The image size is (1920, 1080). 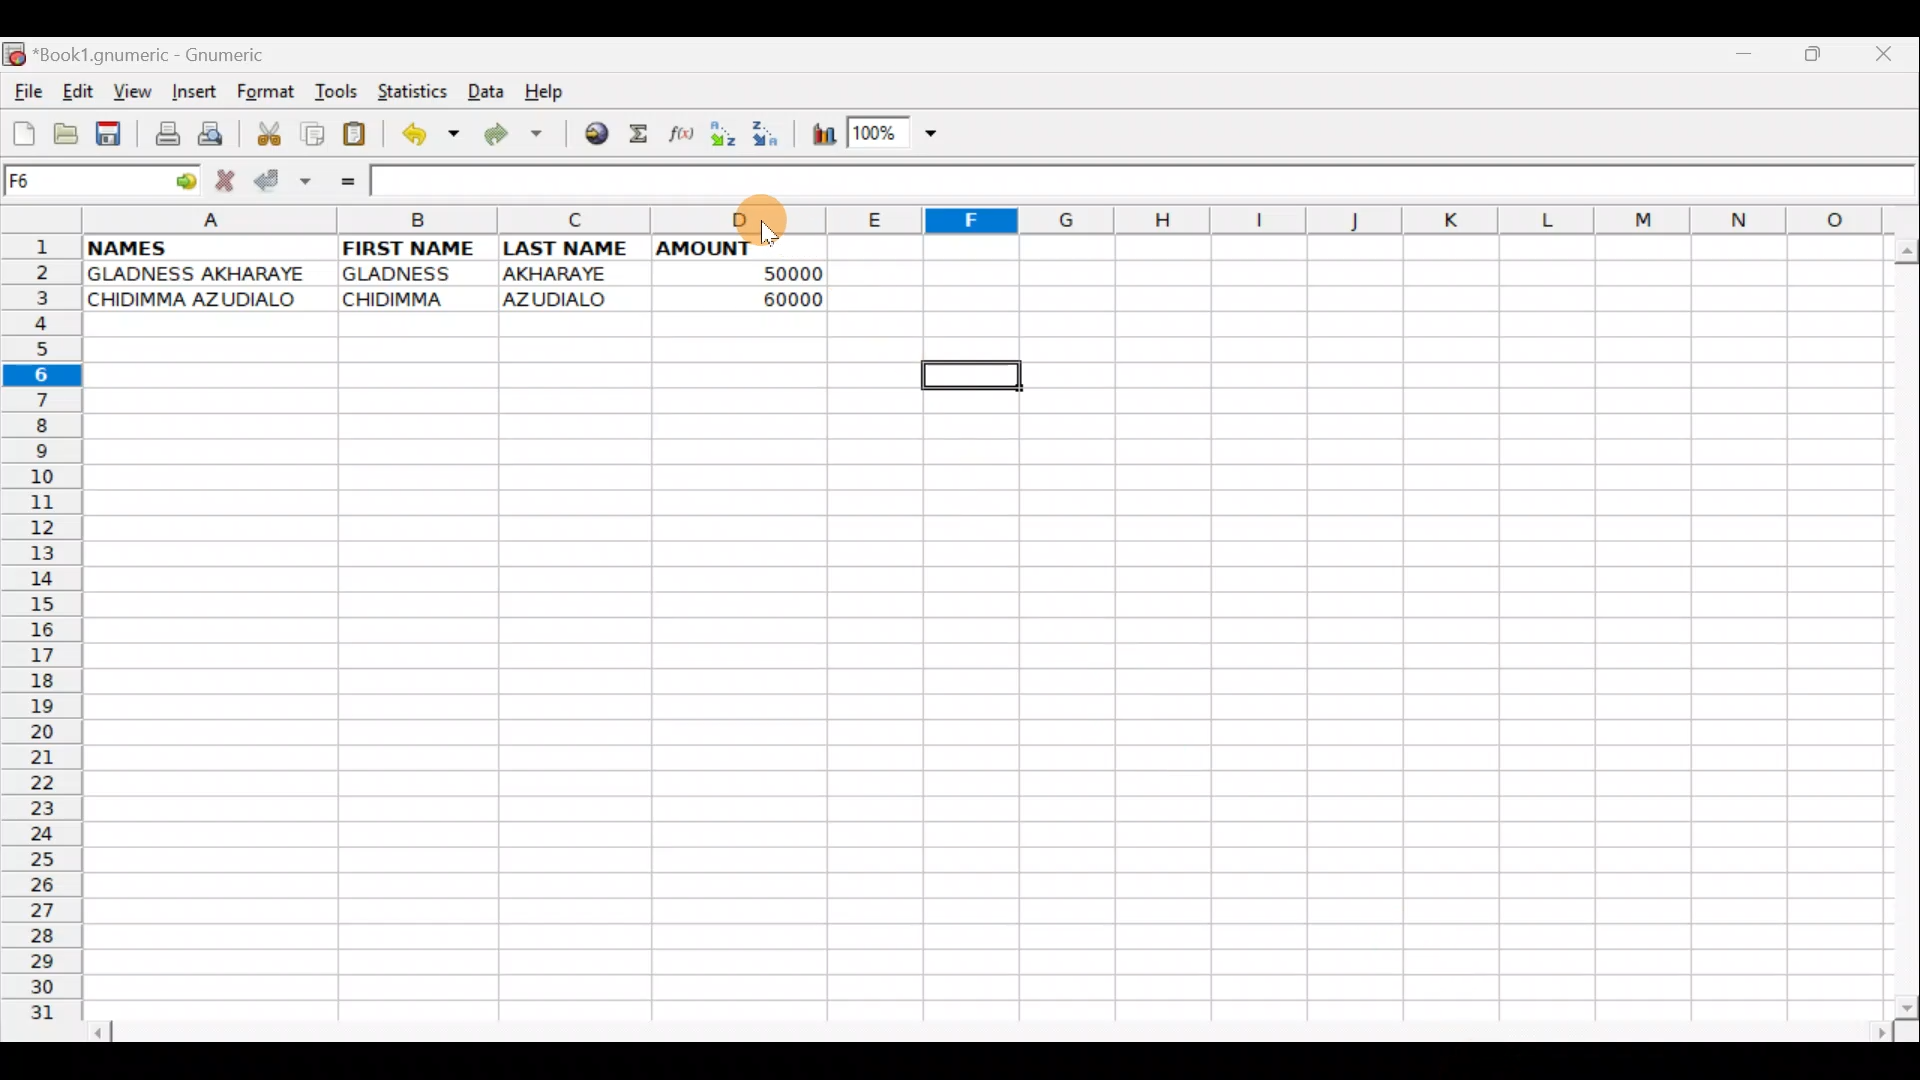 I want to click on Create new workbook, so click(x=22, y=134).